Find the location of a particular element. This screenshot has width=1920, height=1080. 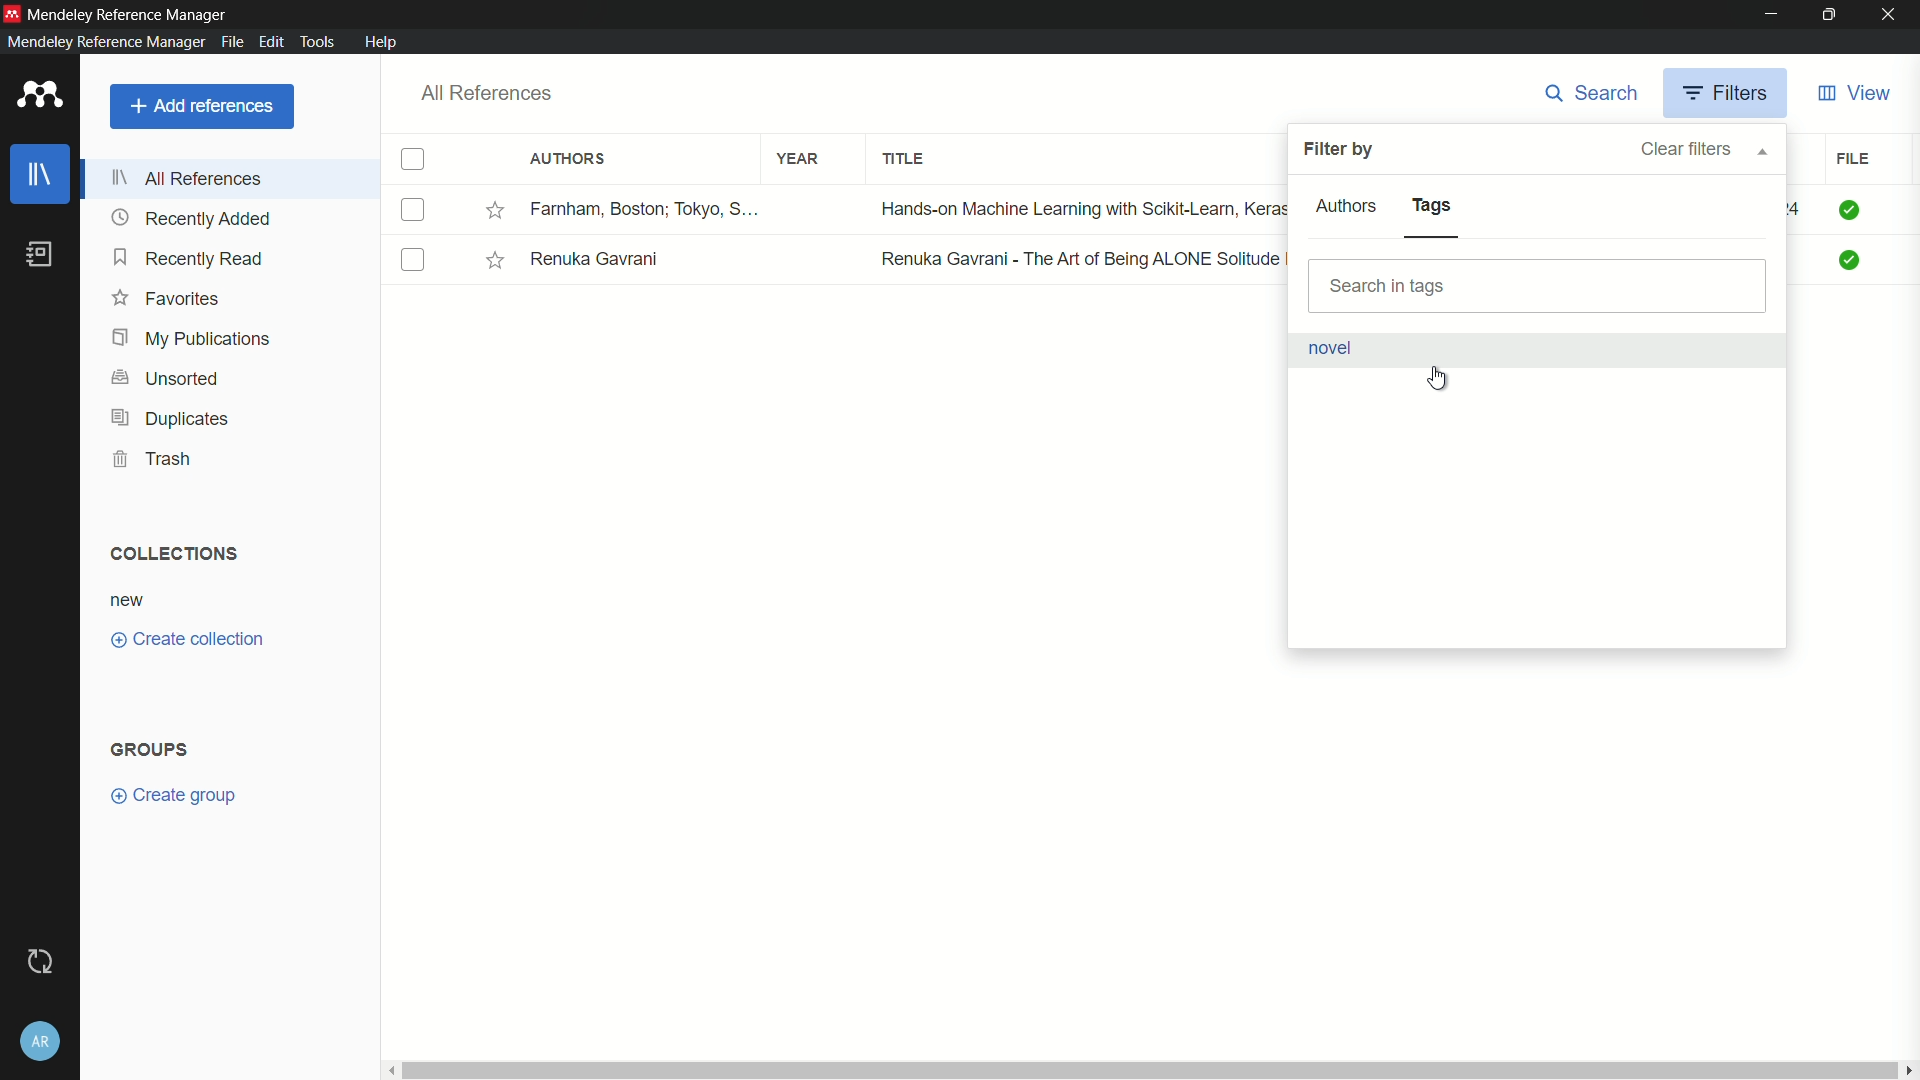

help menu is located at coordinates (383, 42).